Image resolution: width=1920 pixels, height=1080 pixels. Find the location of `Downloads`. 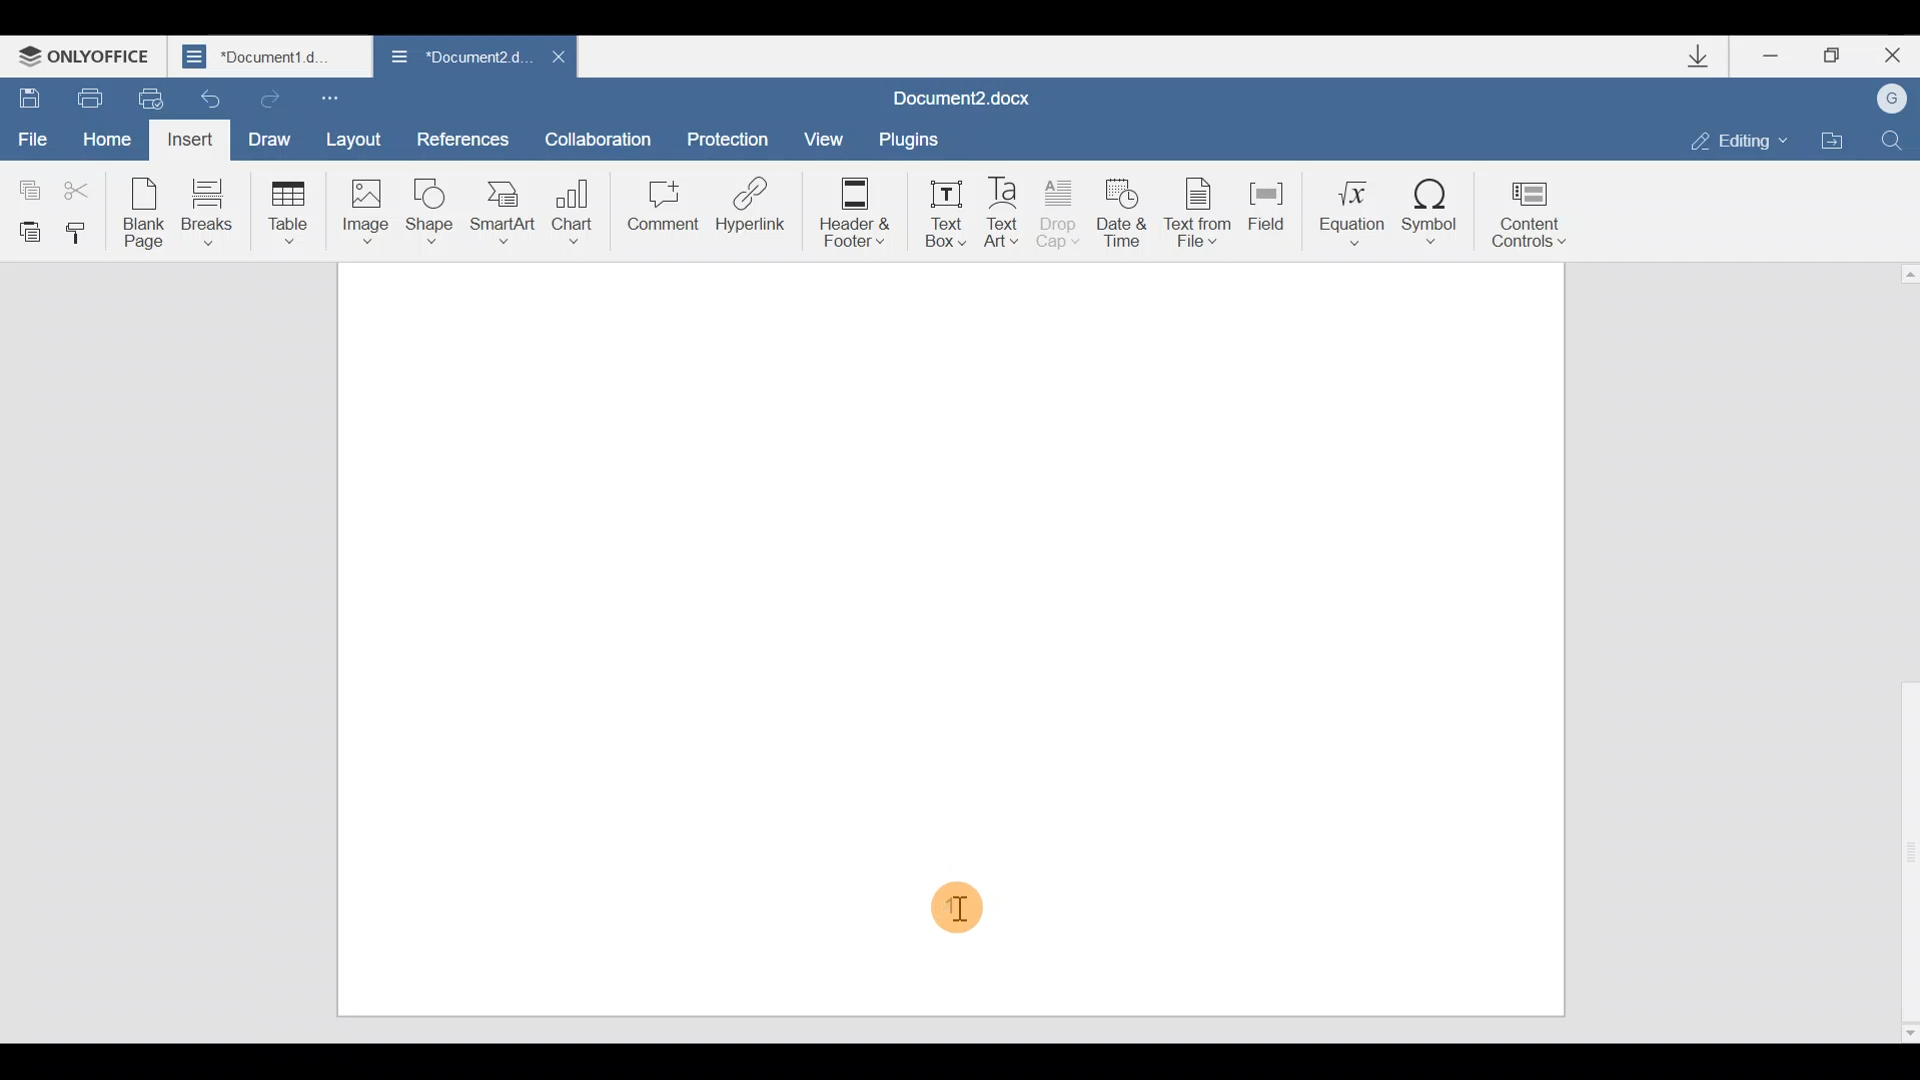

Downloads is located at coordinates (1698, 56).